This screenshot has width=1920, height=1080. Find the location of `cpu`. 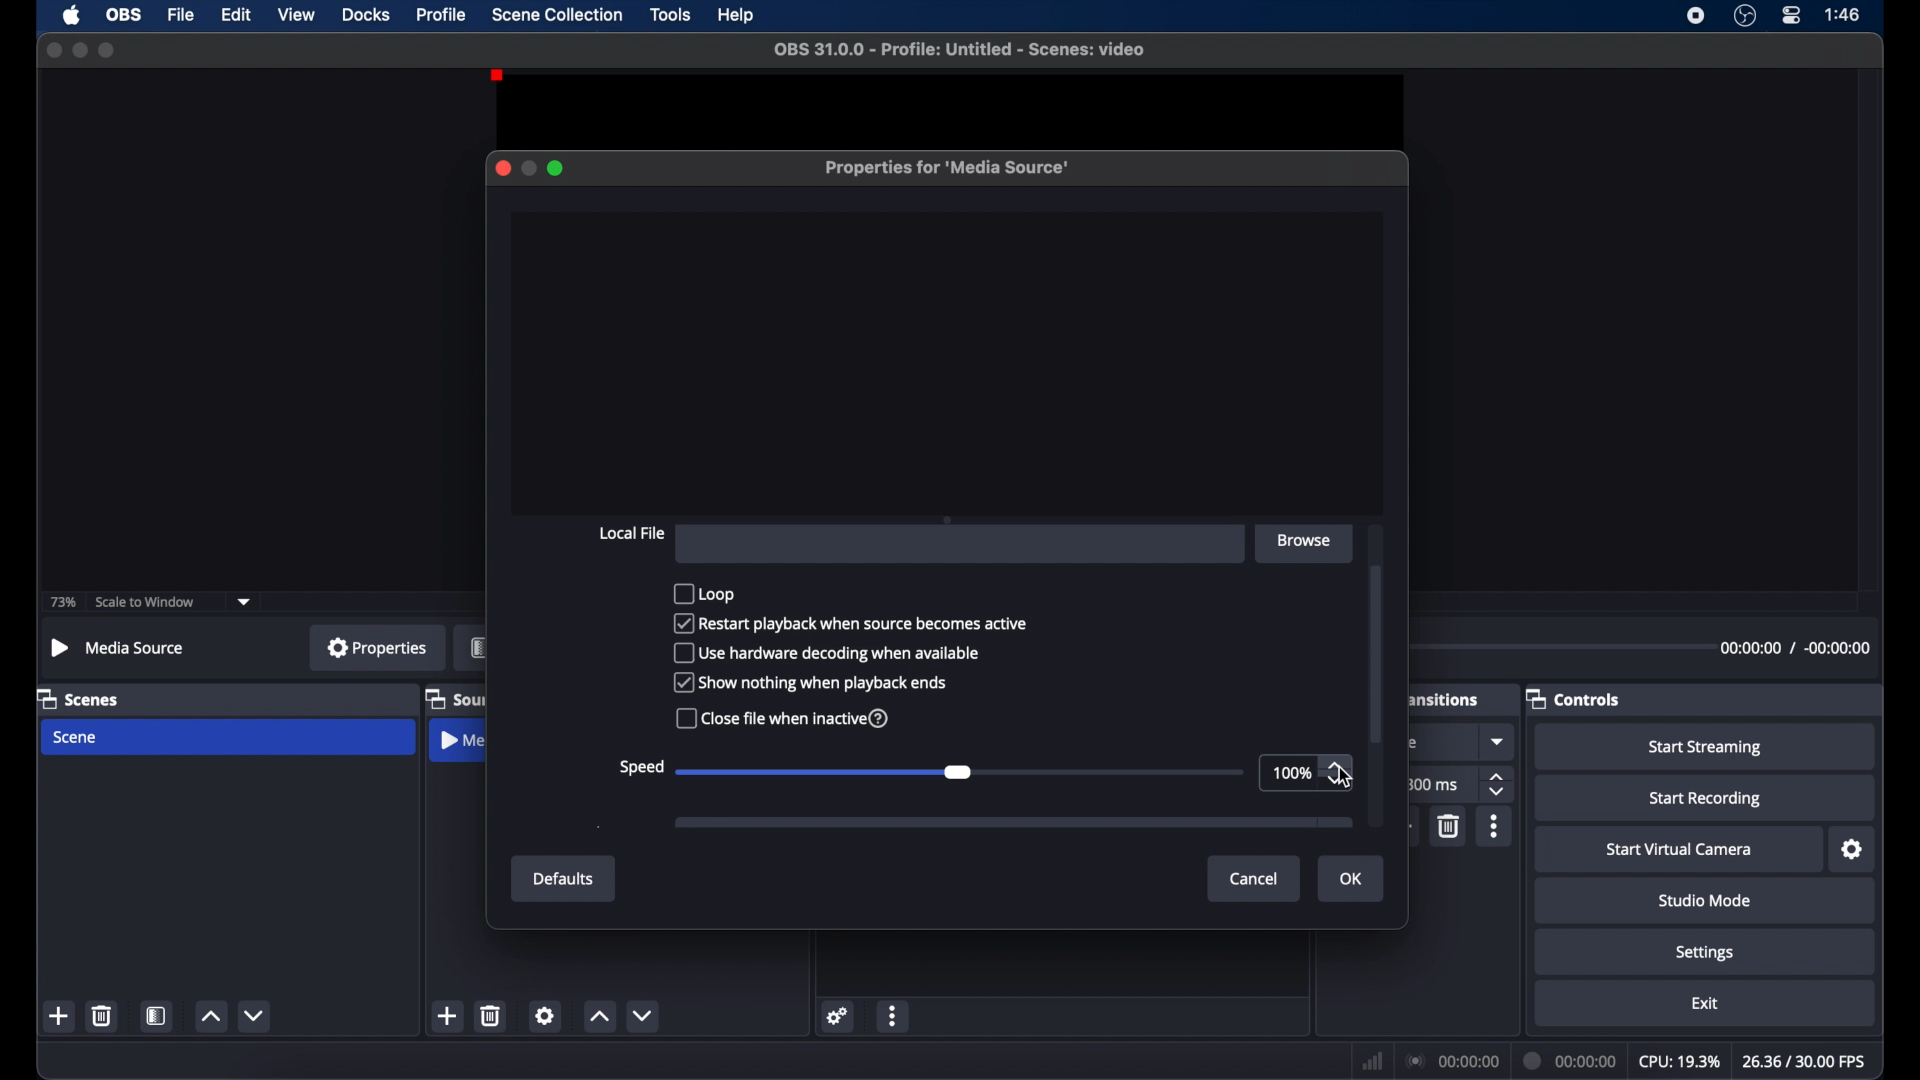

cpu is located at coordinates (1680, 1062).